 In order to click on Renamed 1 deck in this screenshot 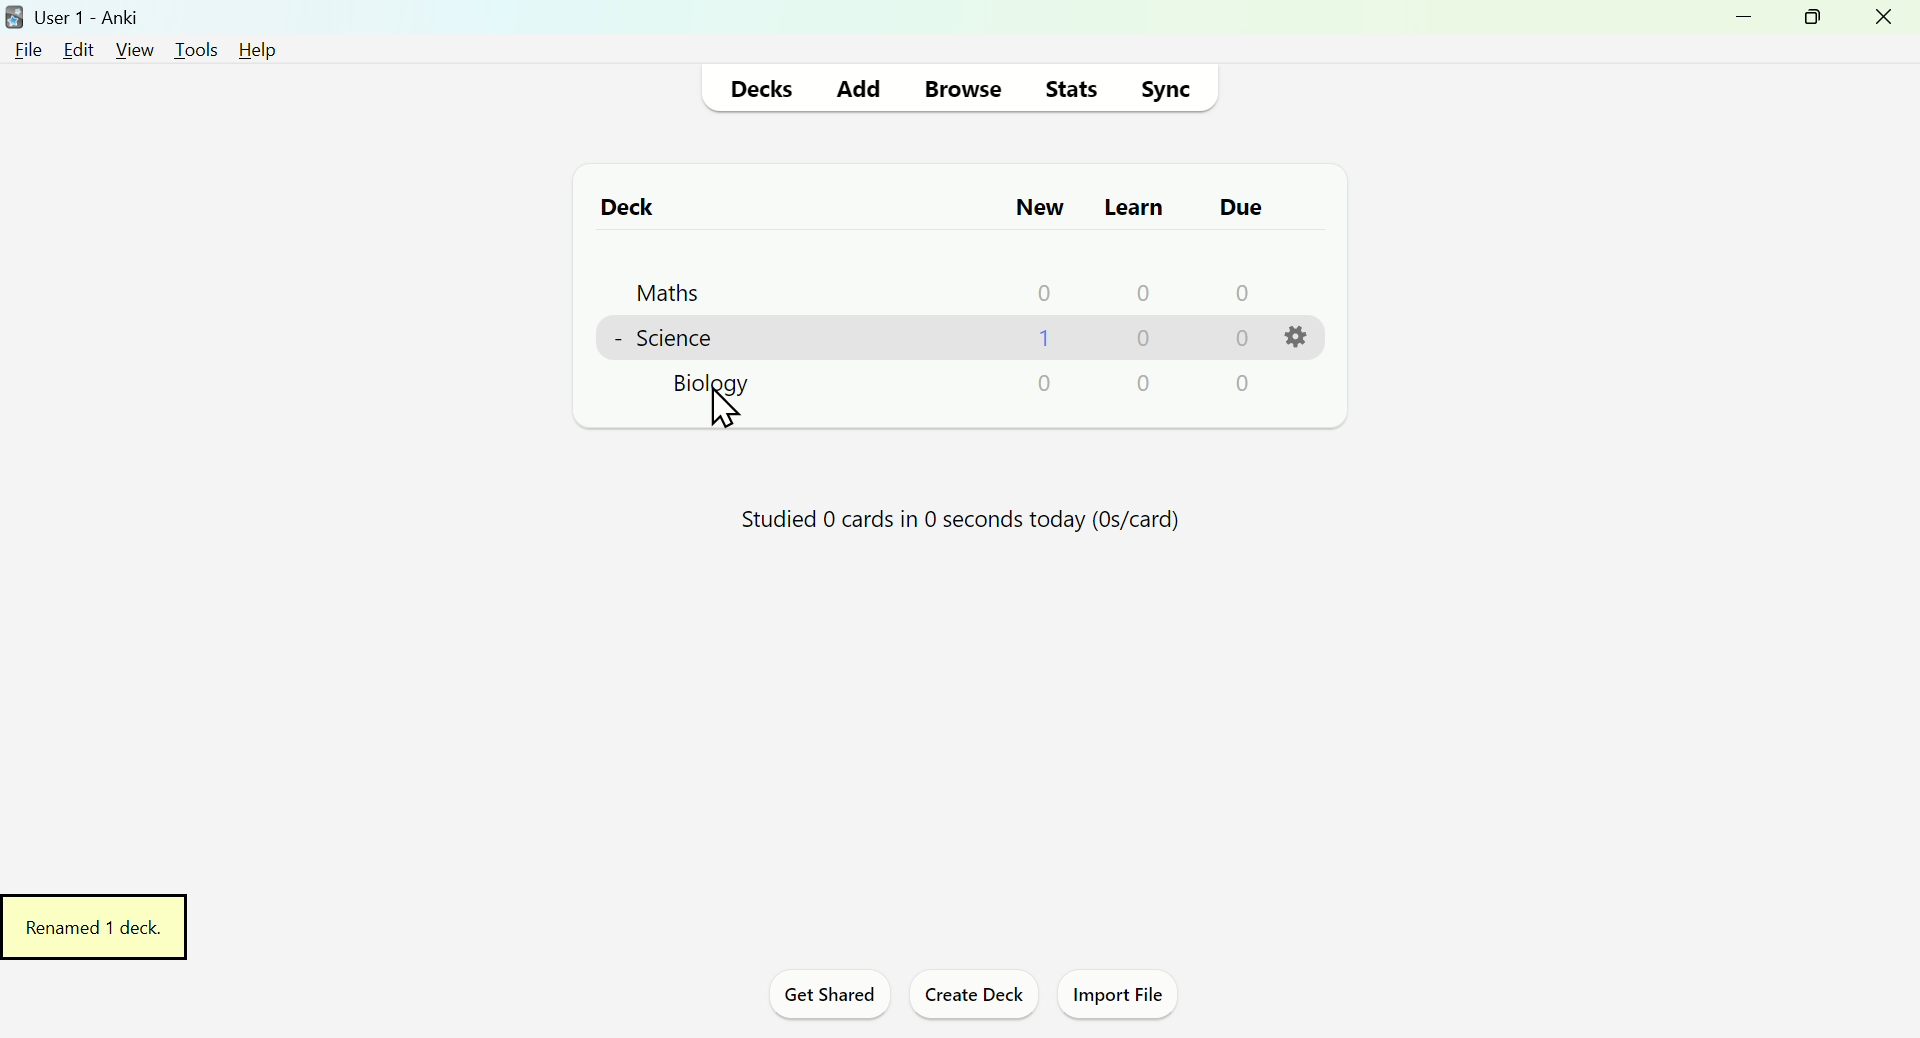, I will do `click(98, 926)`.